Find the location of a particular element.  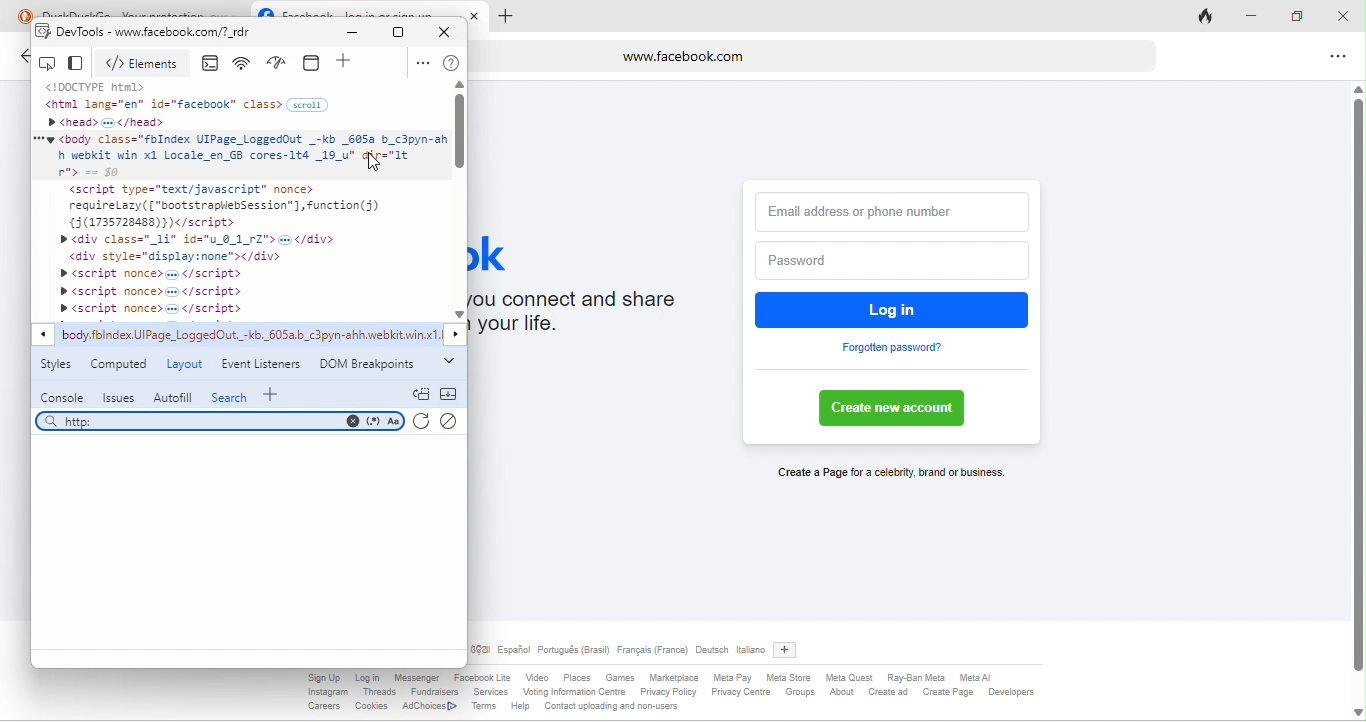

search is located at coordinates (230, 396).